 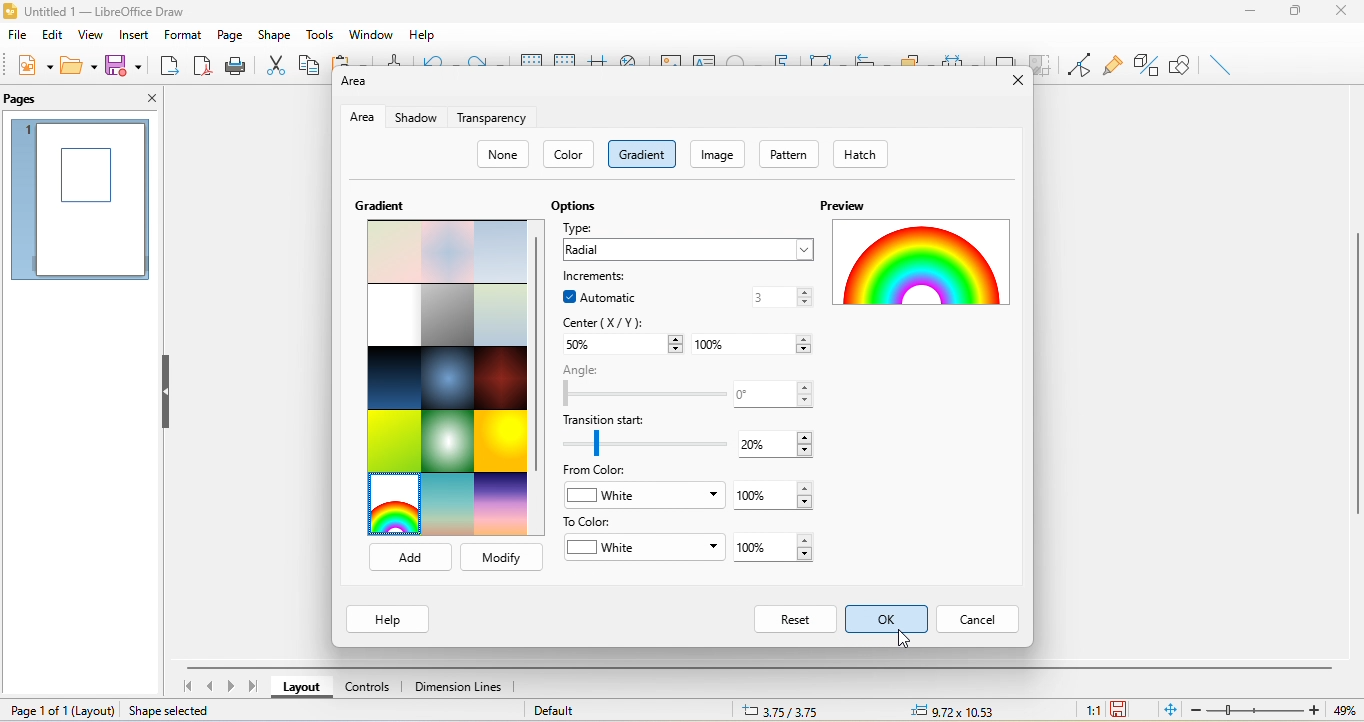 I want to click on center(x/y), so click(x=609, y=320).